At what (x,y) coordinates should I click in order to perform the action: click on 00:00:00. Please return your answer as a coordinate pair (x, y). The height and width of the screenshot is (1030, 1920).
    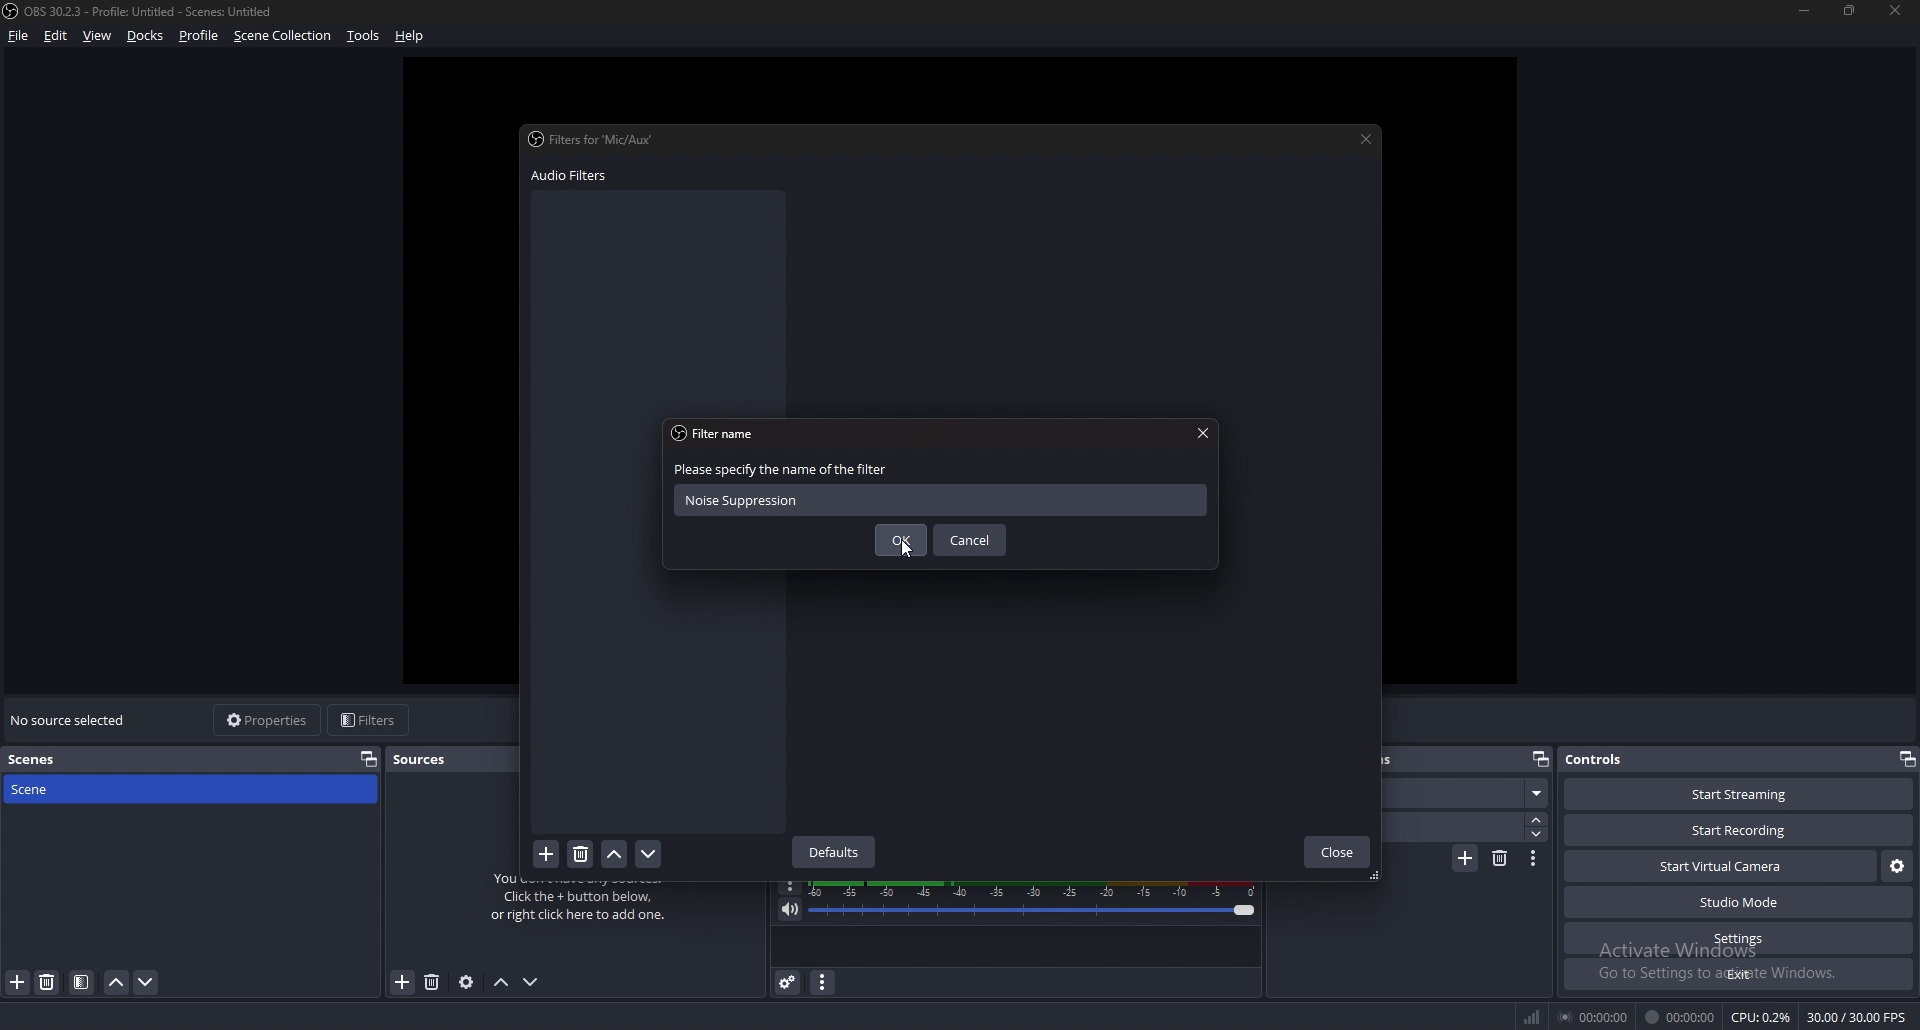
    Looking at the image, I should click on (1681, 1016).